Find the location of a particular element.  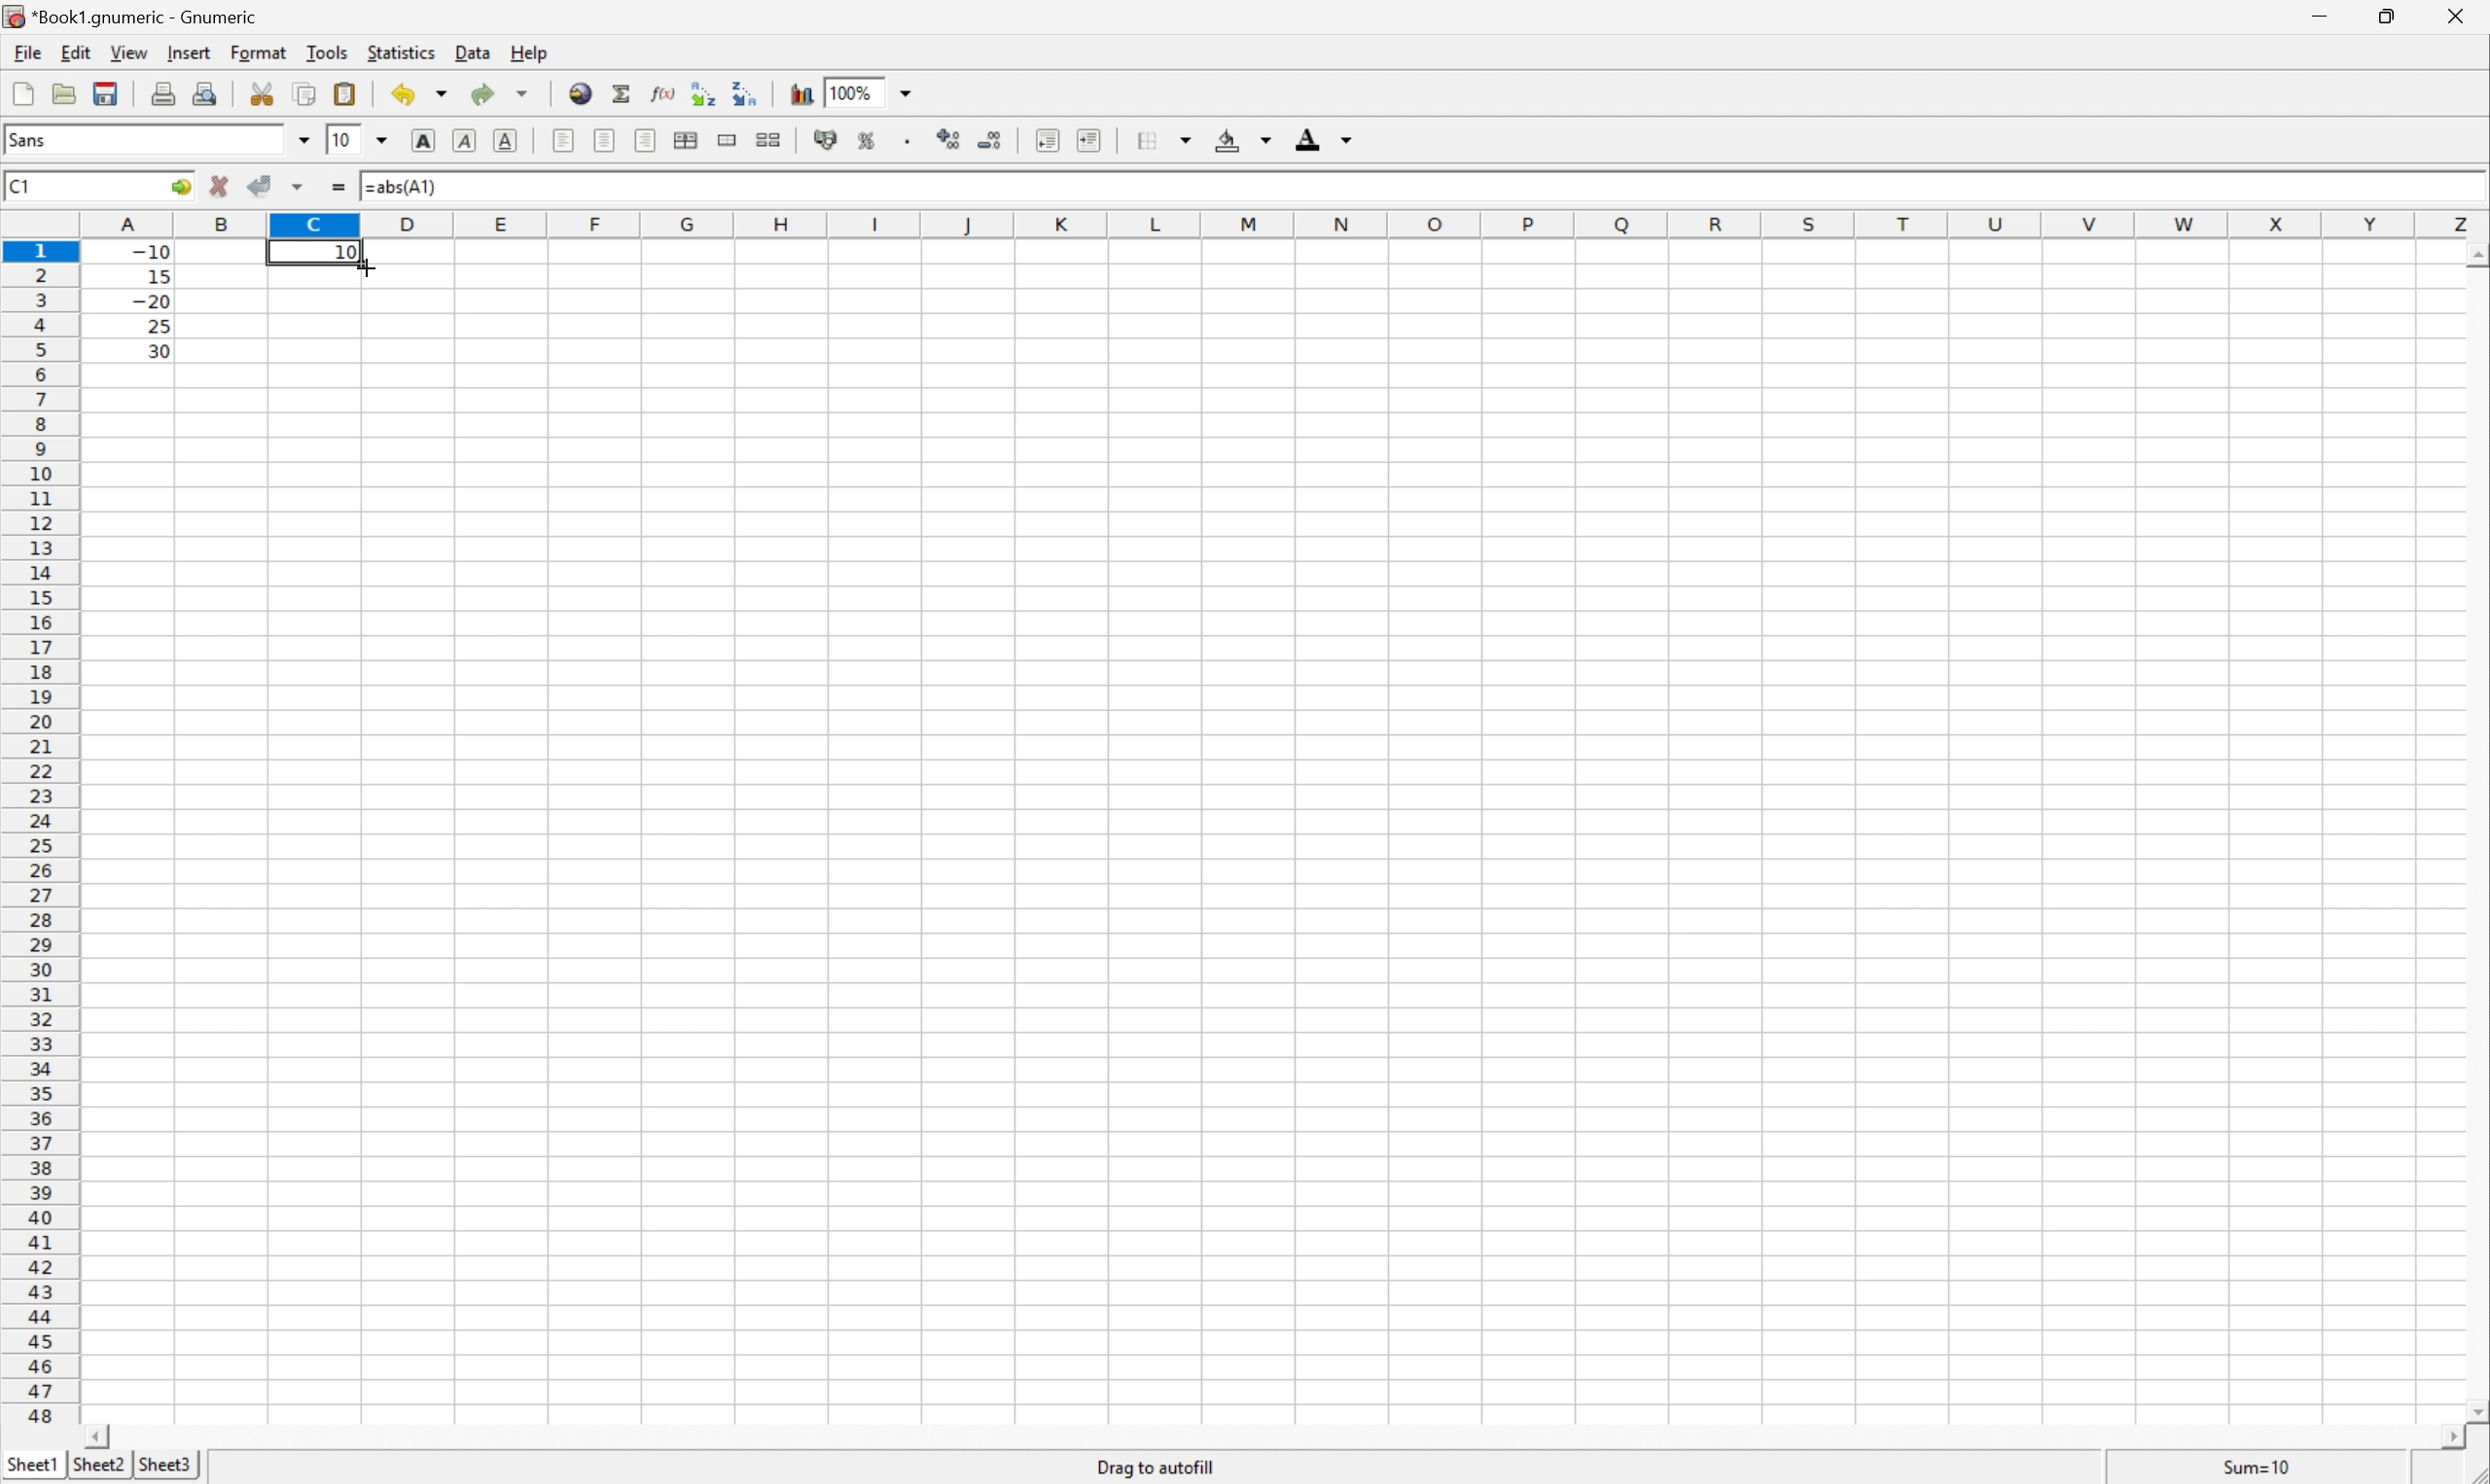

Sheet1 is located at coordinates (33, 1461).